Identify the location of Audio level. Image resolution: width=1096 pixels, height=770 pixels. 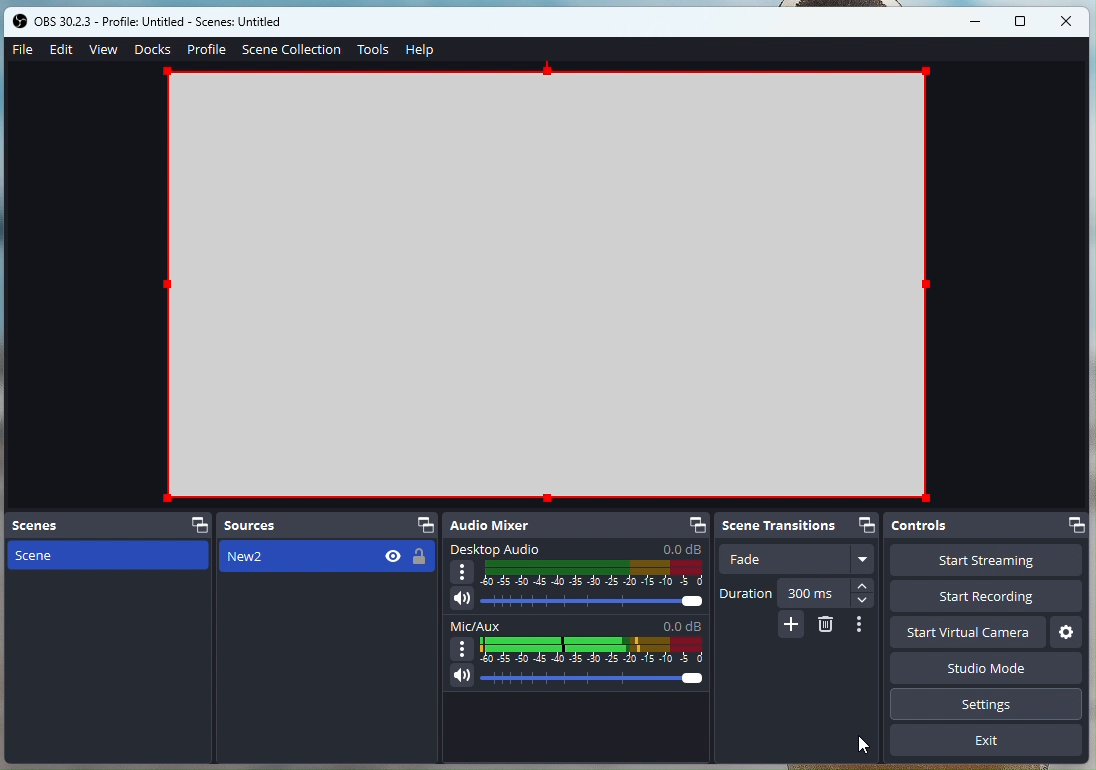
(594, 649).